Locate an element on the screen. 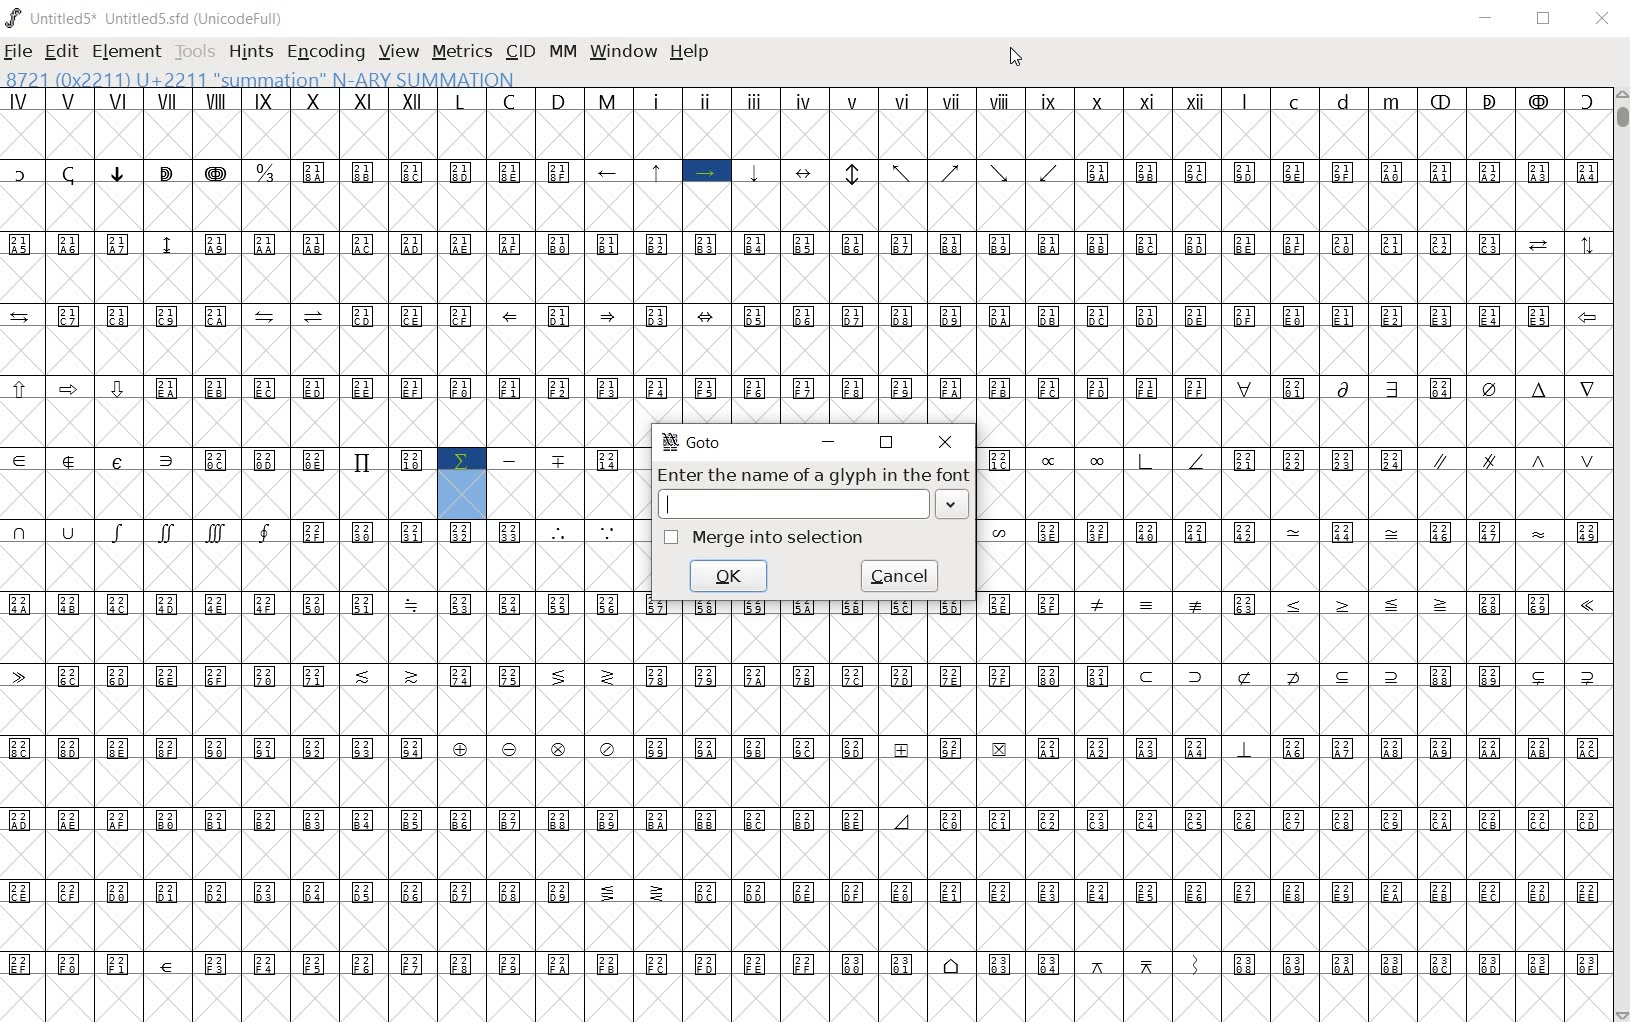  special symbols is located at coordinates (1516, 97).